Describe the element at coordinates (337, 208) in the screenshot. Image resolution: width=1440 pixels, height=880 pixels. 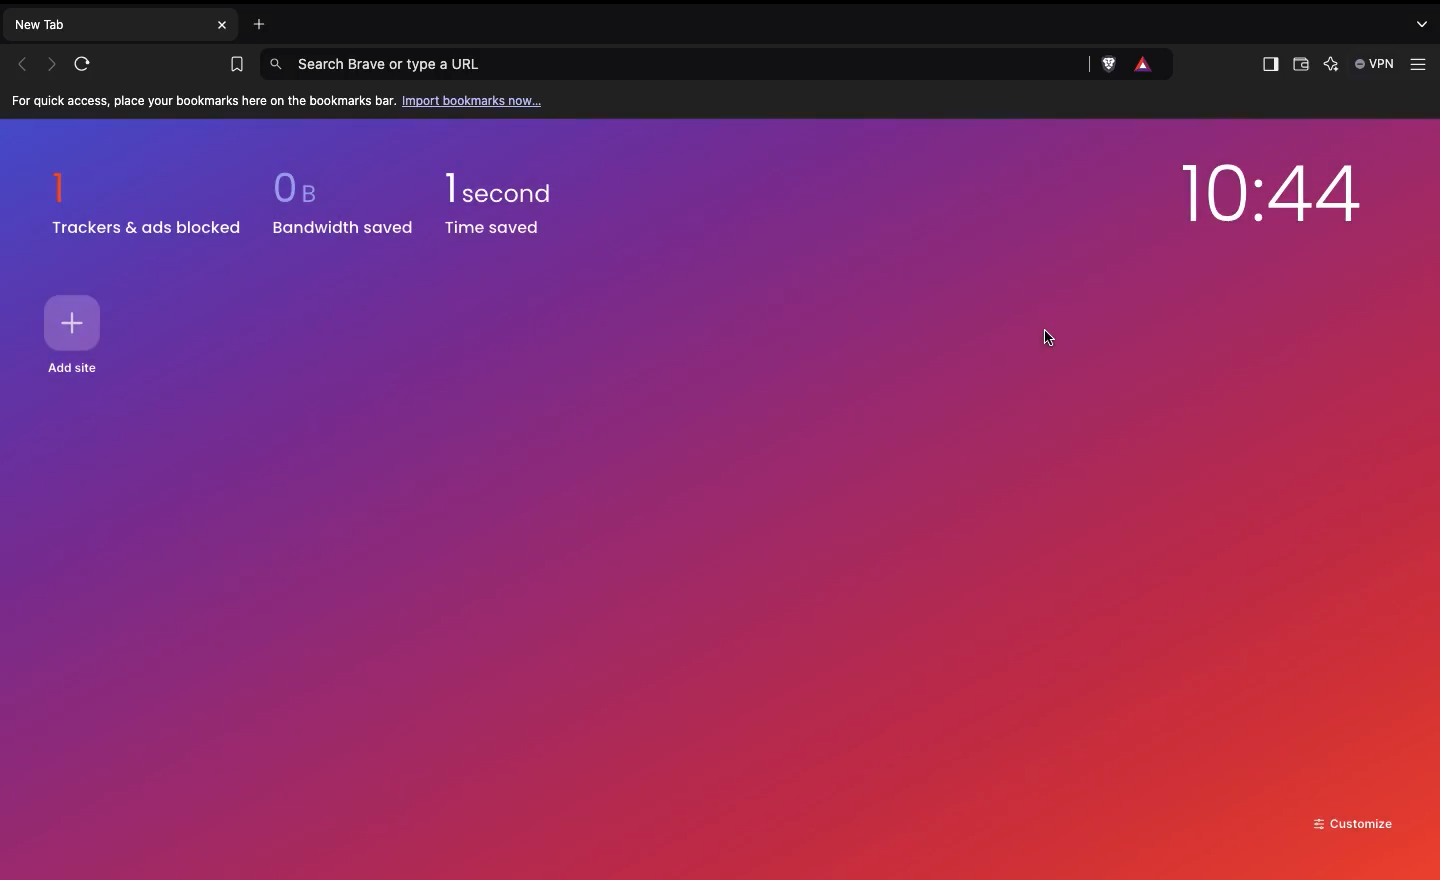
I see `0b bandwidth saved` at that location.